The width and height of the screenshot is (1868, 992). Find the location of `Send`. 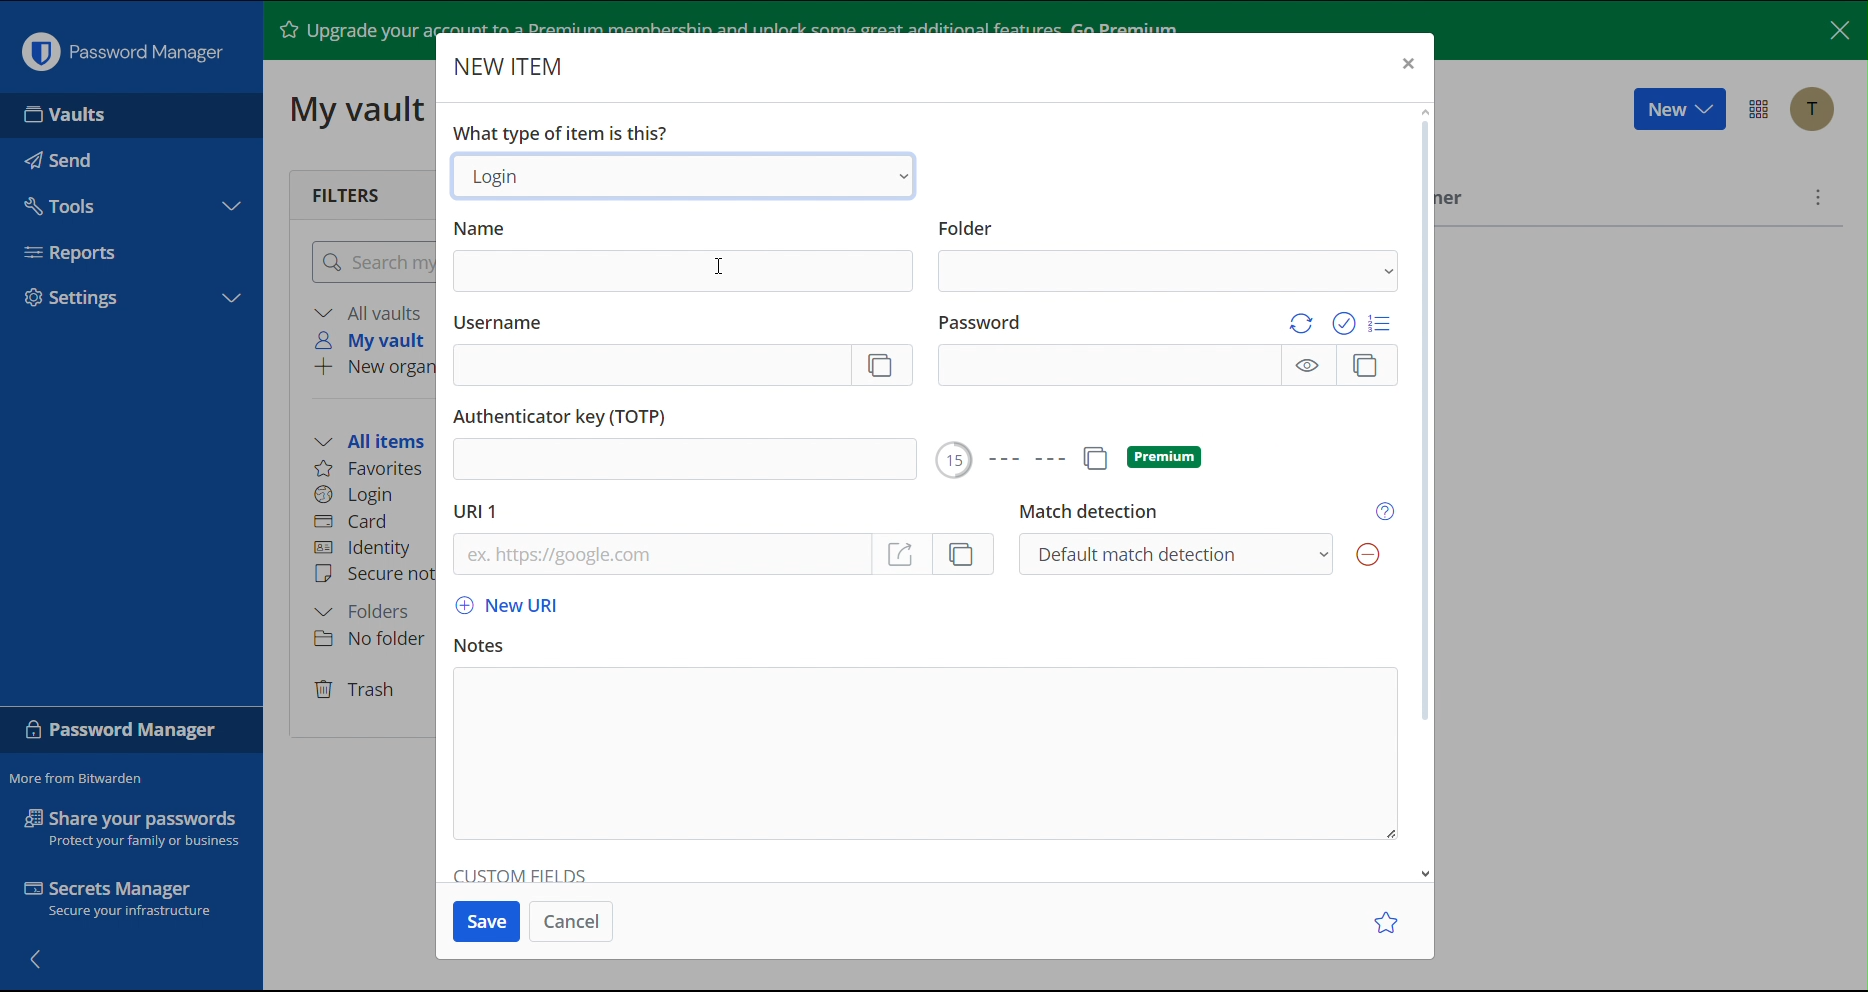

Send is located at coordinates (130, 157).